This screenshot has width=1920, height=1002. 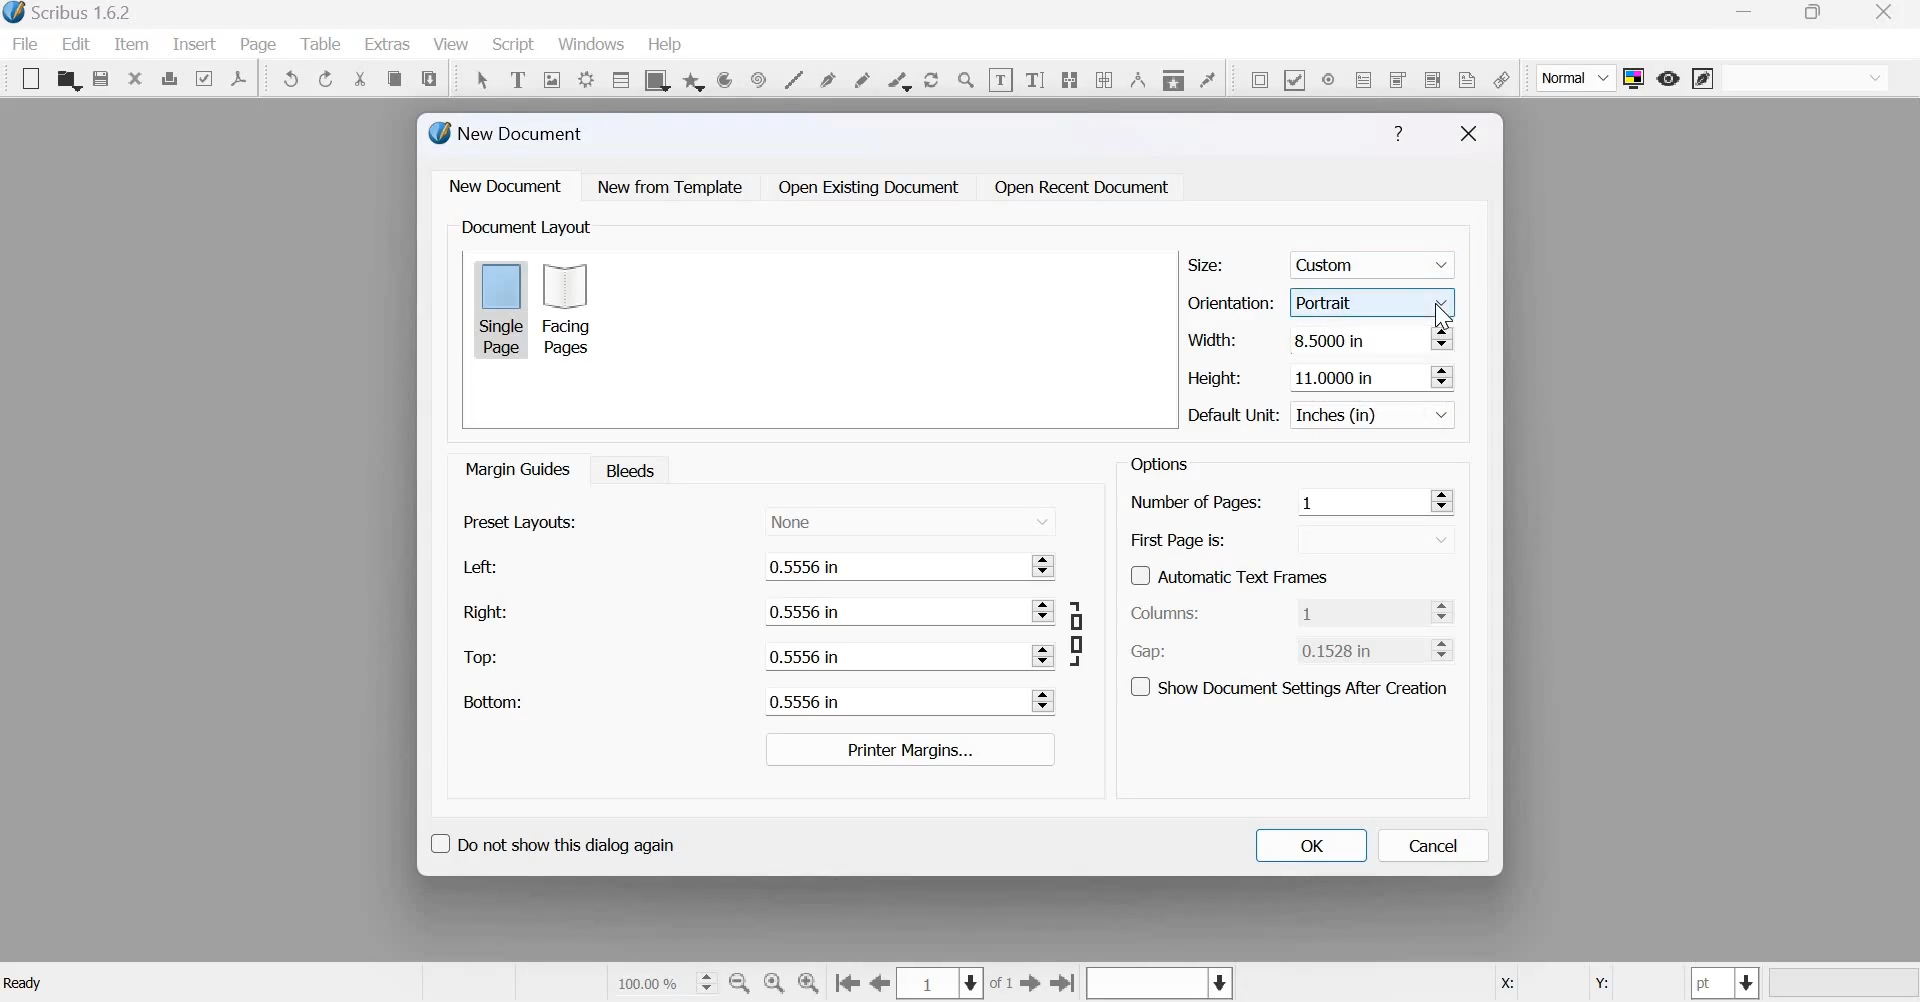 What do you see at coordinates (1445, 316) in the screenshot?
I see `cursor` at bounding box center [1445, 316].